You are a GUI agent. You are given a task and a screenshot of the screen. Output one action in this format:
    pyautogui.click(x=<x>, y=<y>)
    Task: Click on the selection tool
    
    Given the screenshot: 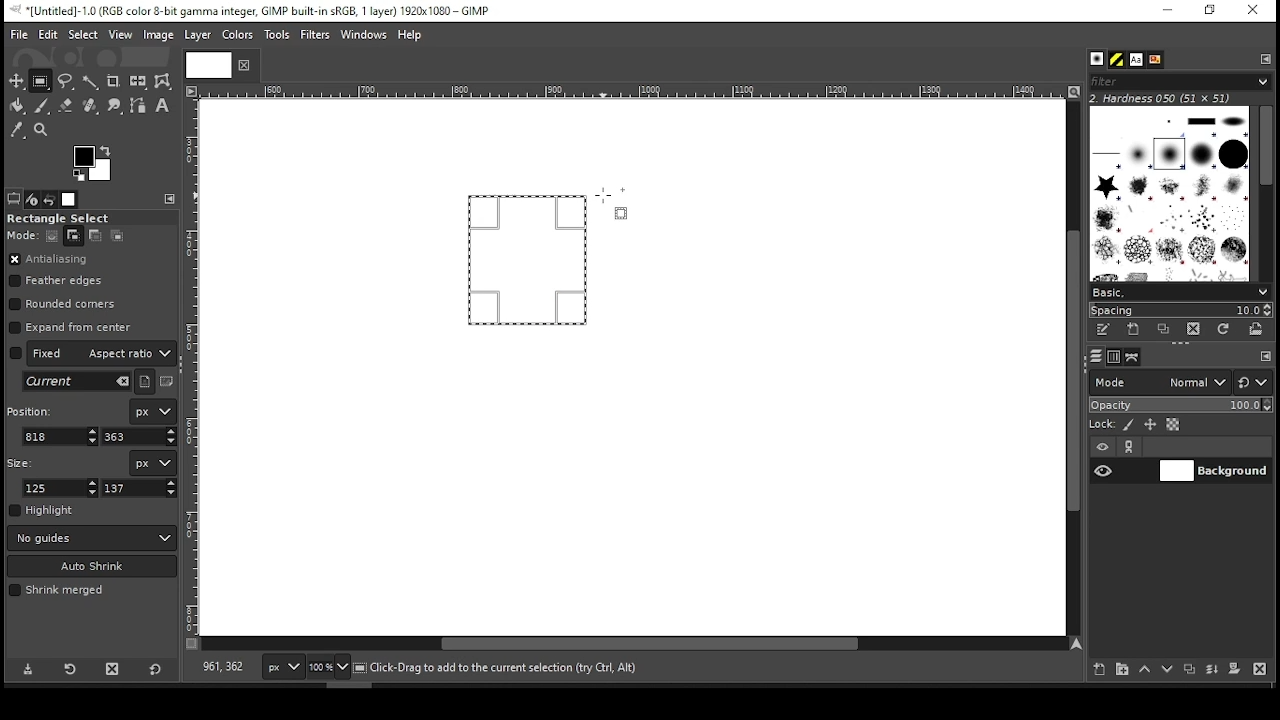 What is the action you would take?
    pyautogui.click(x=17, y=81)
    